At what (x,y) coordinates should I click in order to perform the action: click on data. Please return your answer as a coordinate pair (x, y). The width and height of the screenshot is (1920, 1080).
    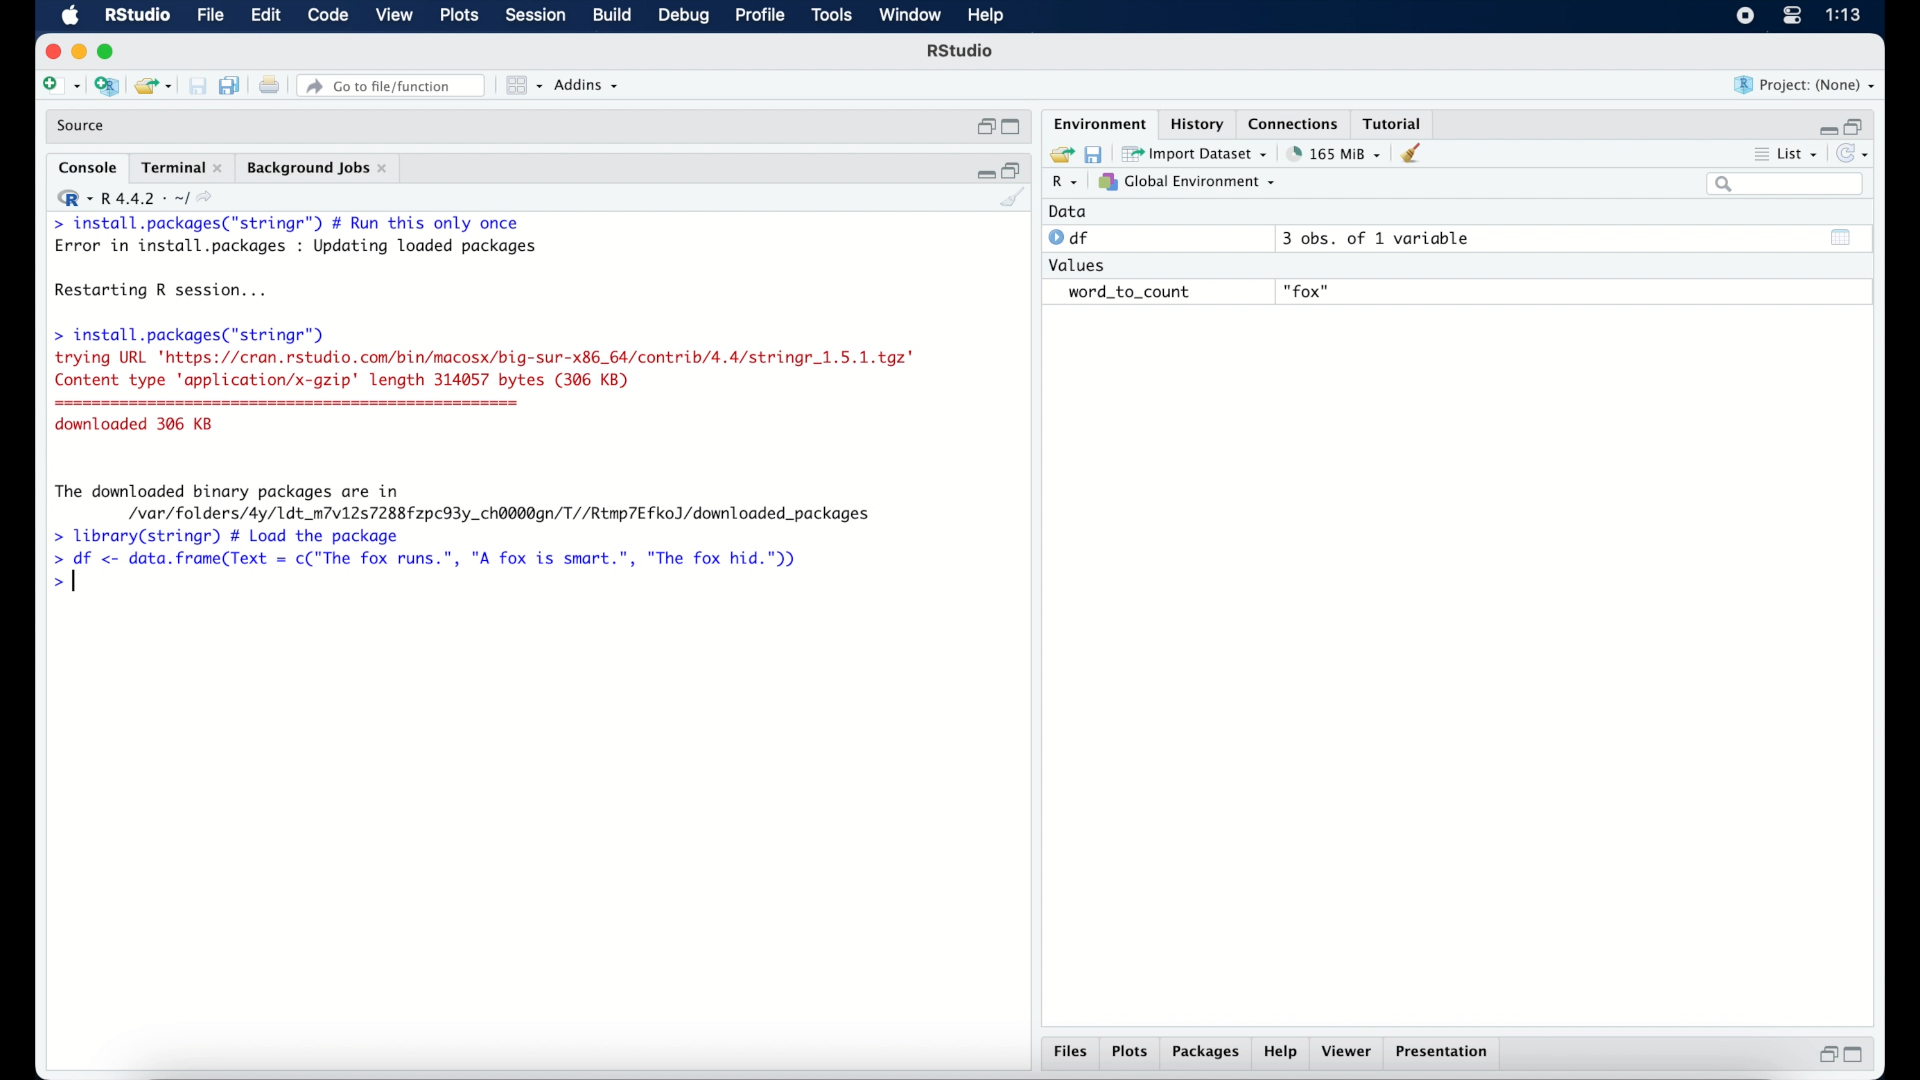
    Looking at the image, I should click on (1068, 211).